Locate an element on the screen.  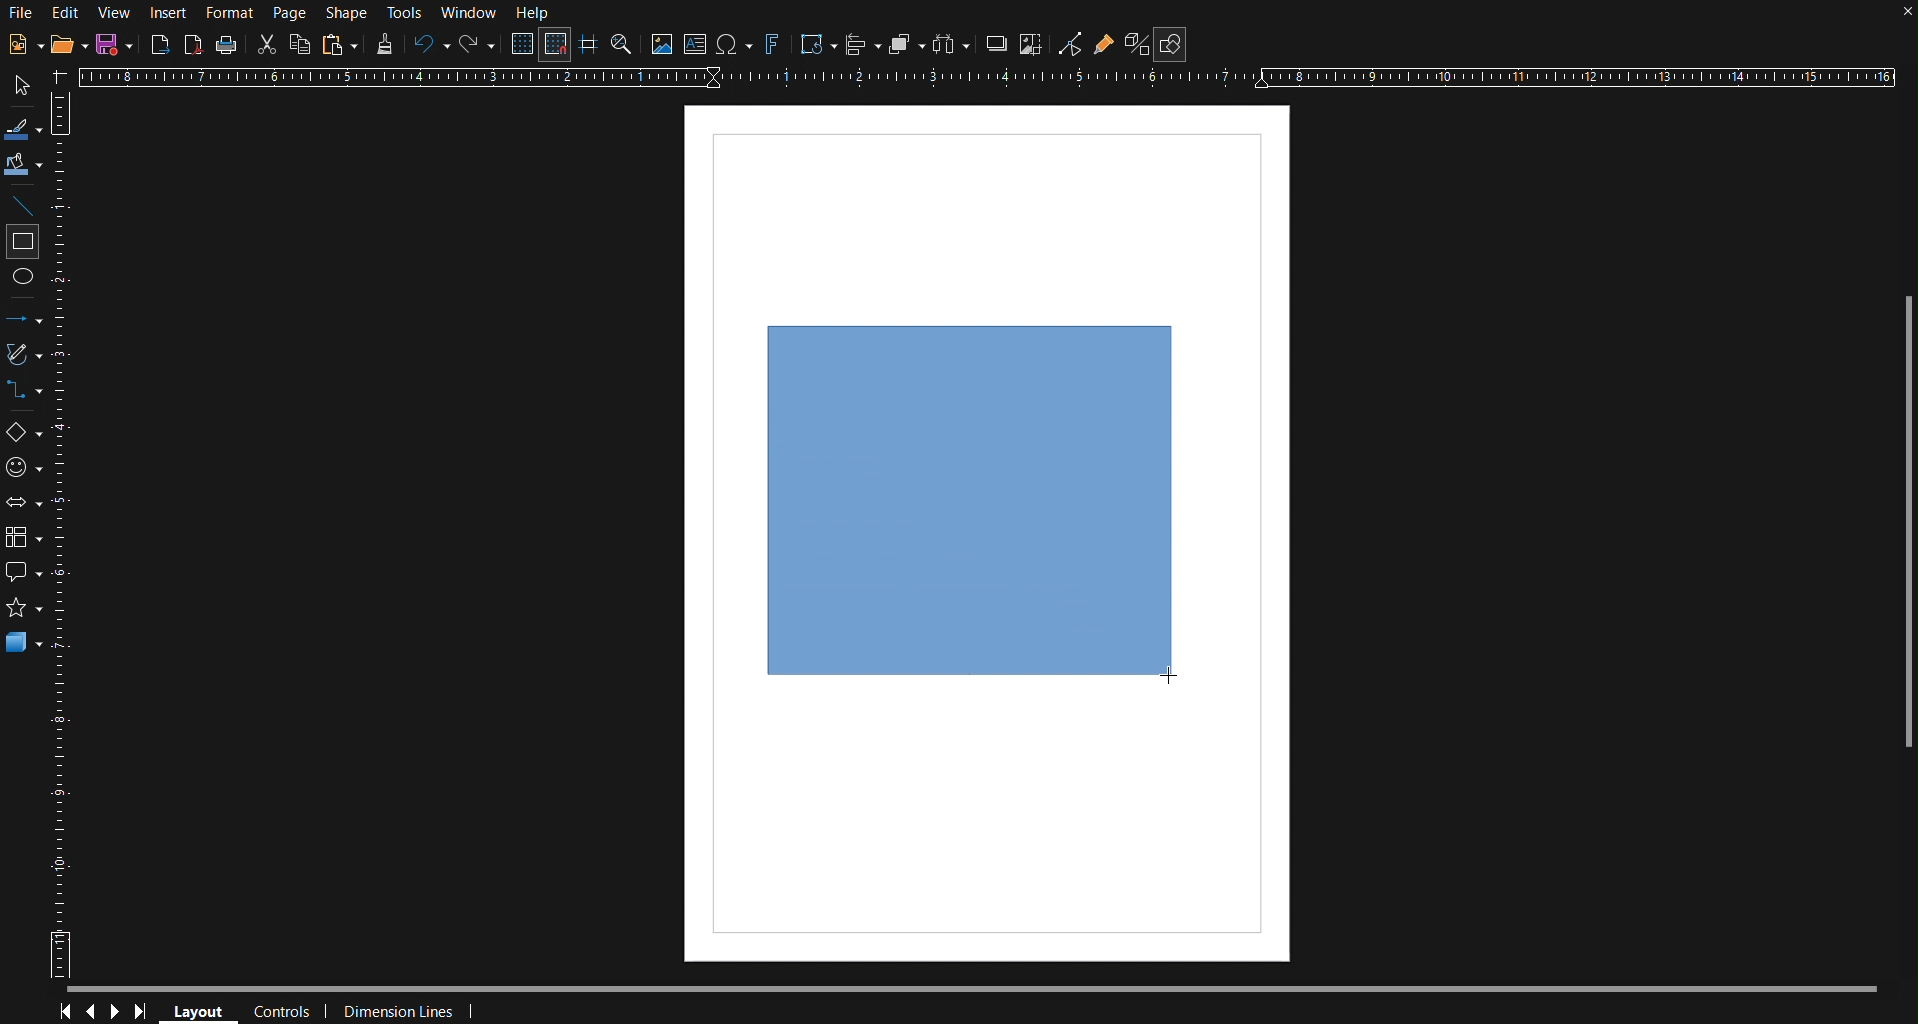
Transformations is located at coordinates (816, 45).